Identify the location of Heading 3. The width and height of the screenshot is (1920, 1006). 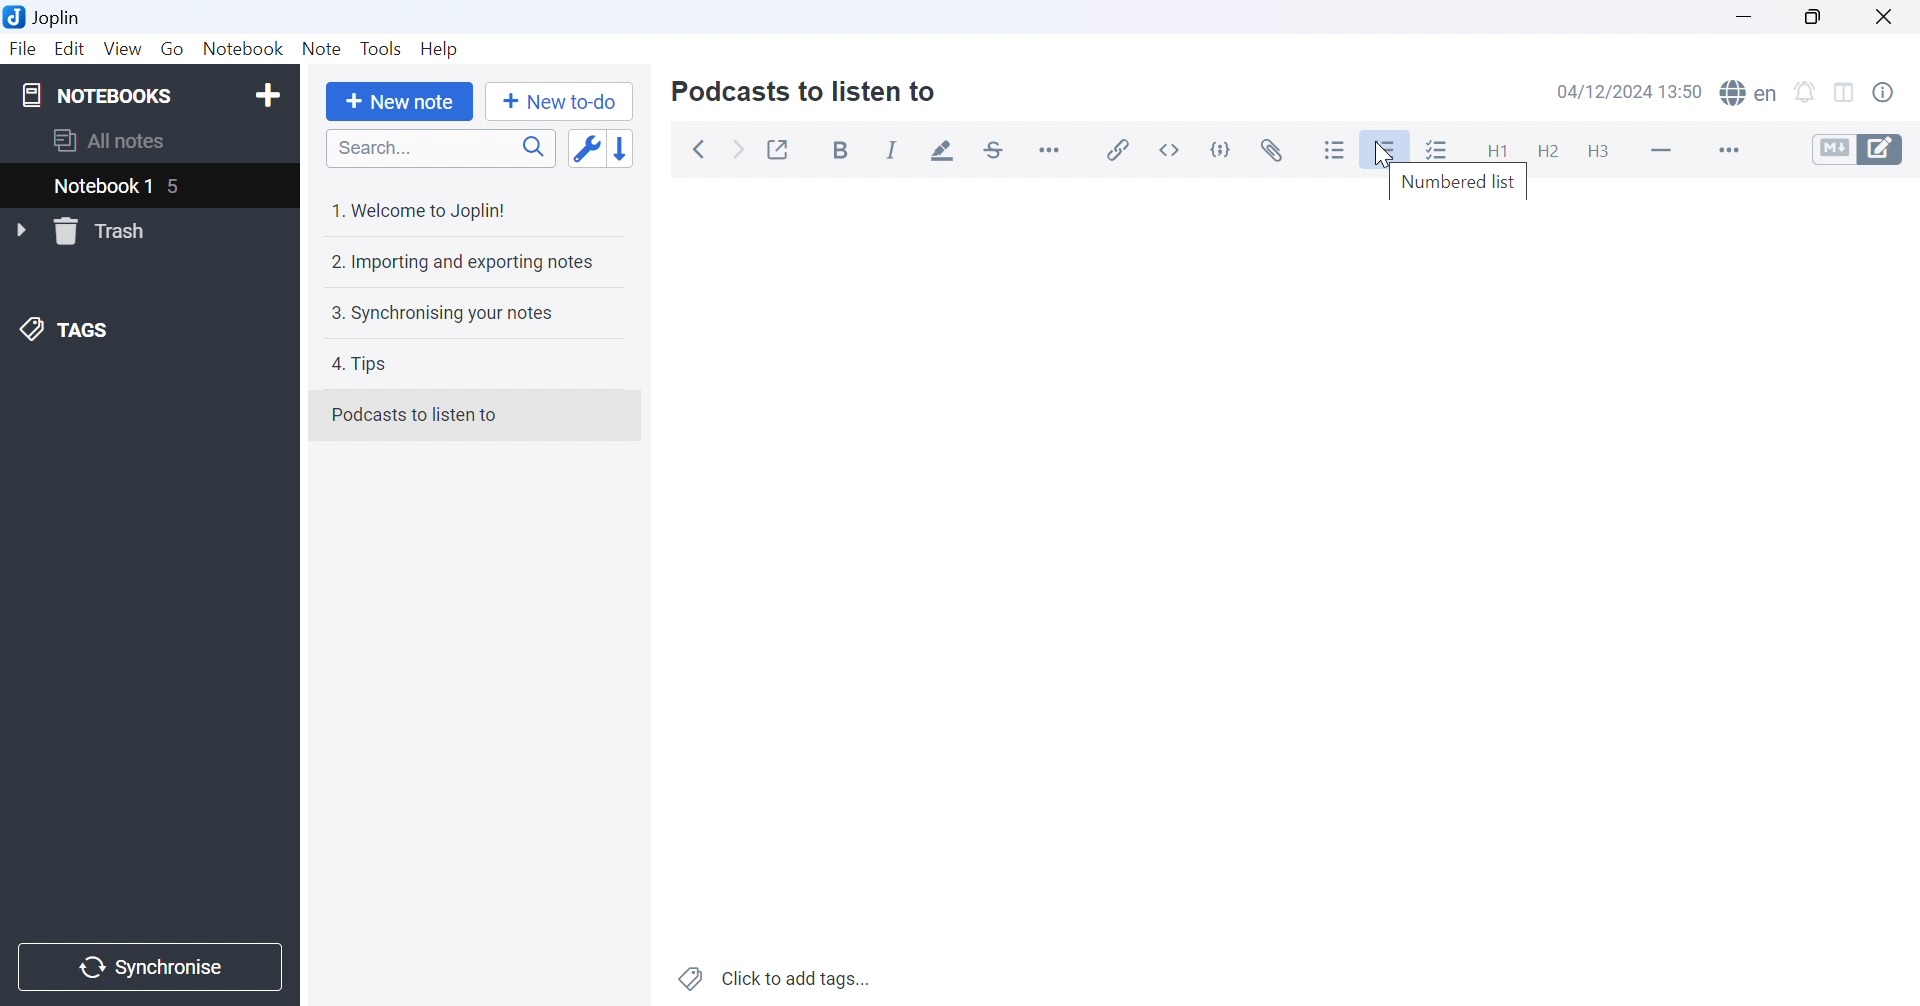
(1600, 152).